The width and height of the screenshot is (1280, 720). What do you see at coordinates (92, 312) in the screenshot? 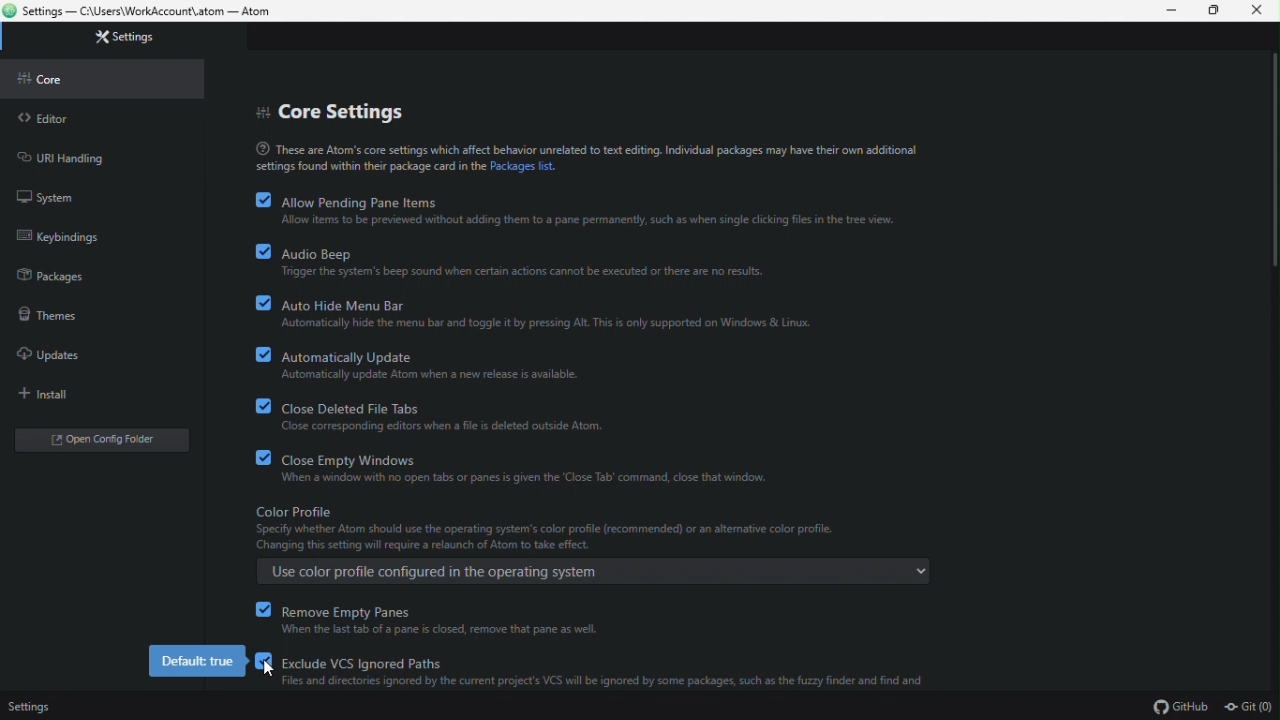
I see `Themes` at bounding box center [92, 312].